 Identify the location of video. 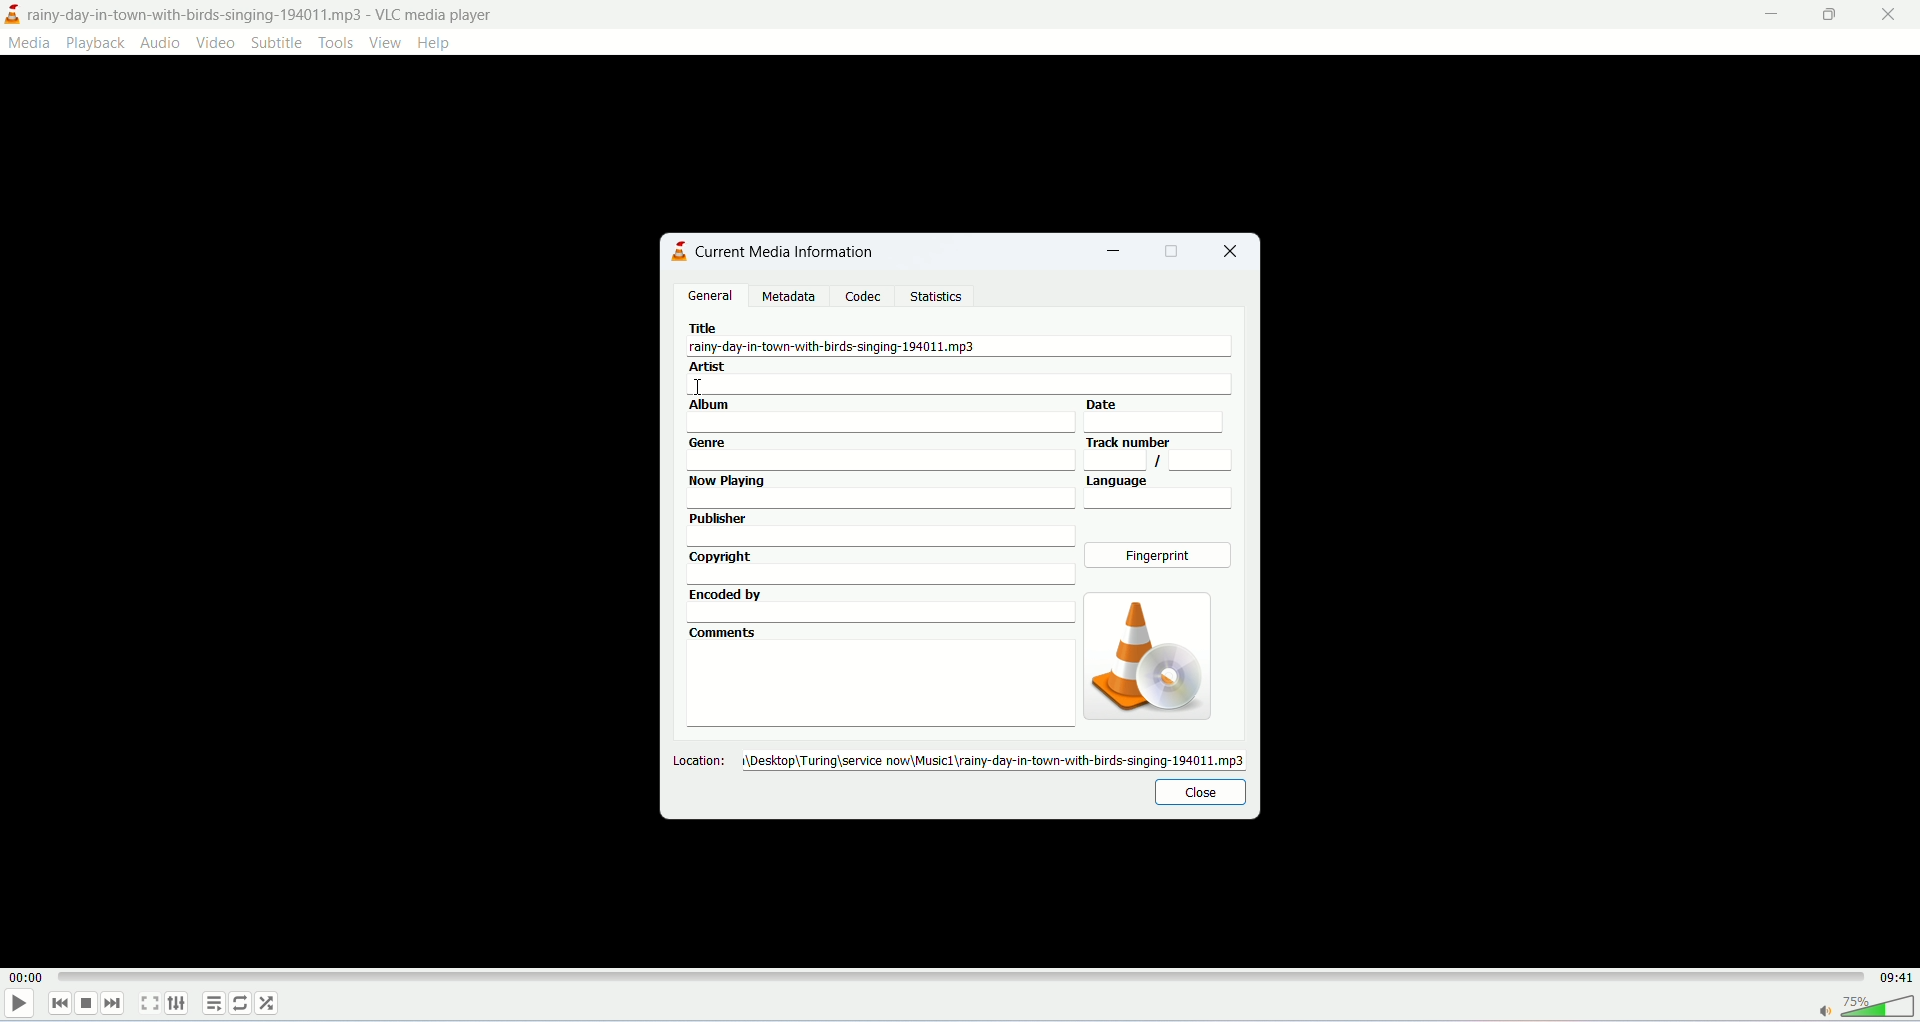
(217, 43).